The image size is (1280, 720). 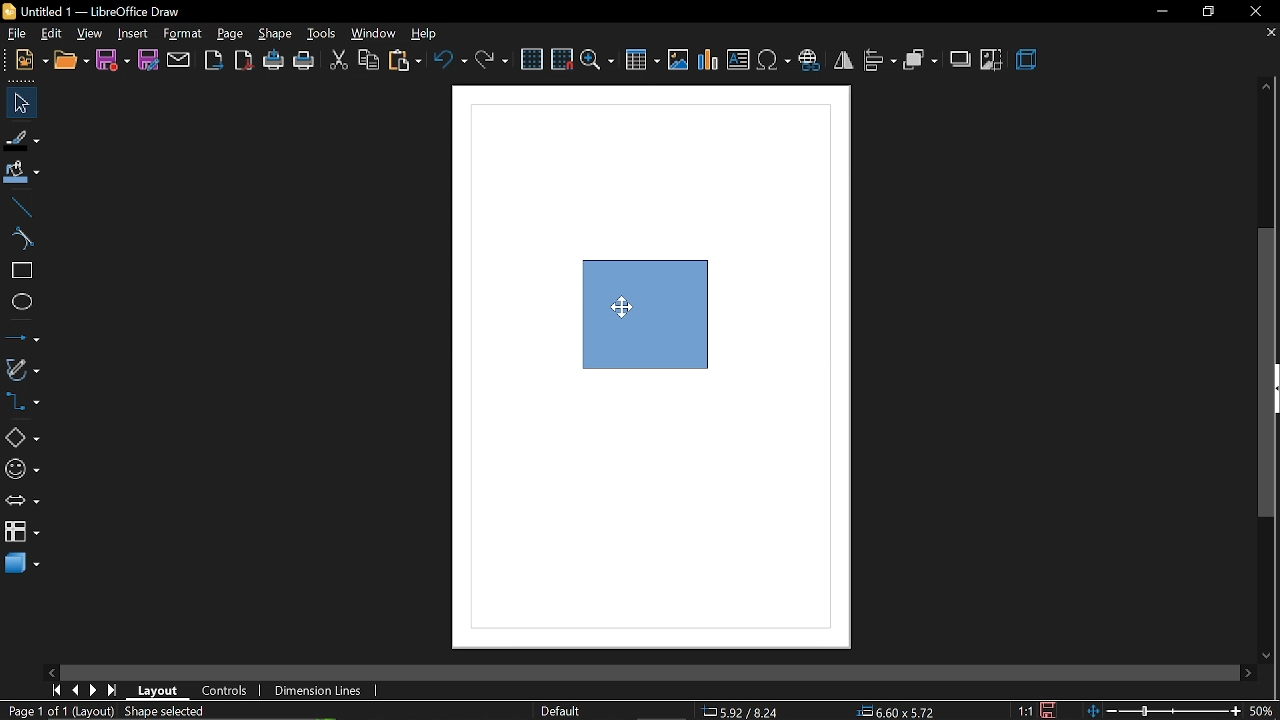 I want to click on redo, so click(x=493, y=61).